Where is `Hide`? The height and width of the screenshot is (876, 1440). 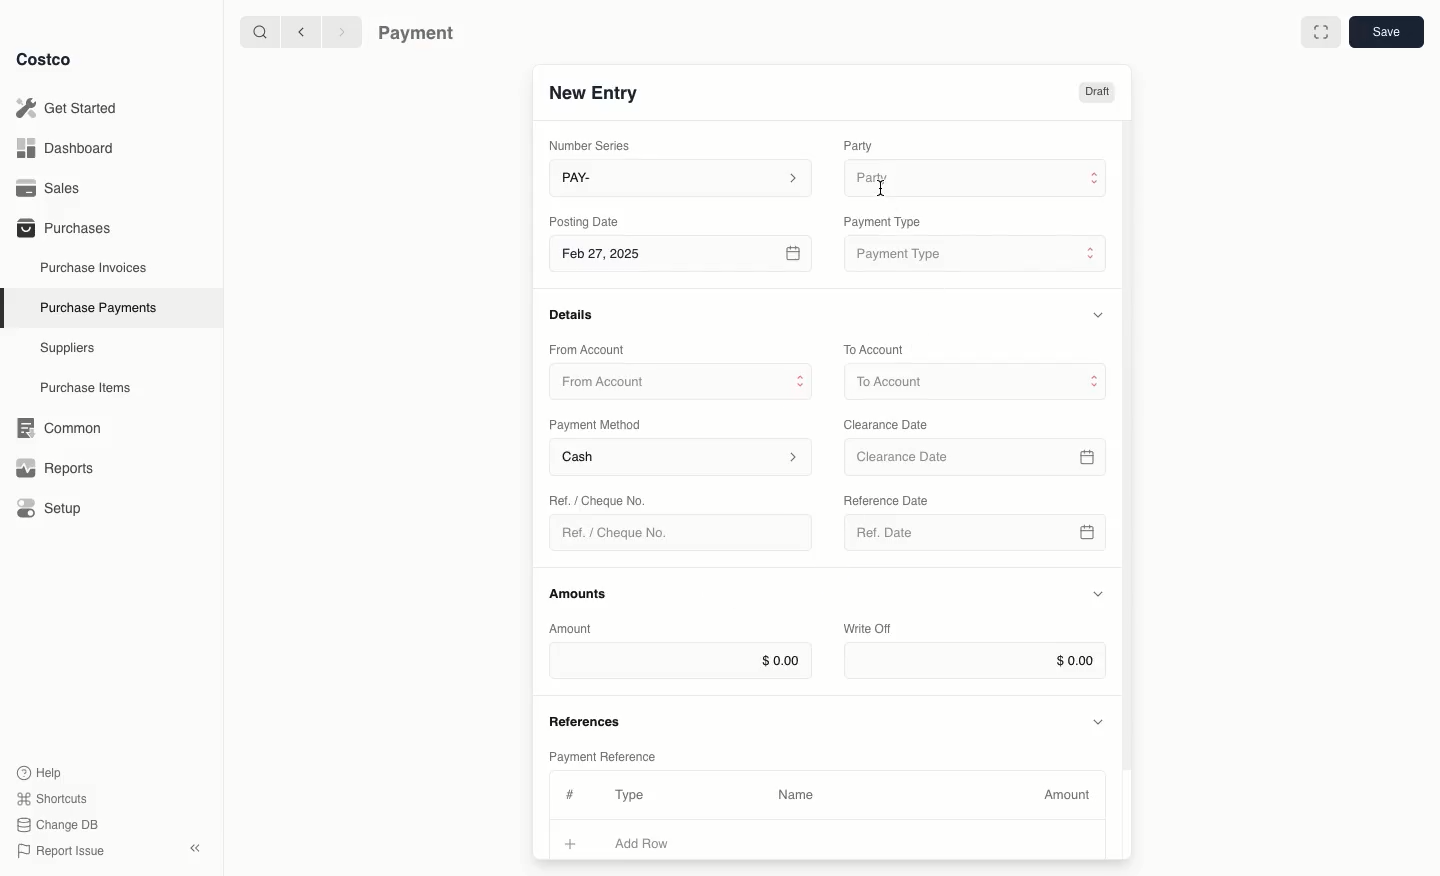 Hide is located at coordinates (1101, 314).